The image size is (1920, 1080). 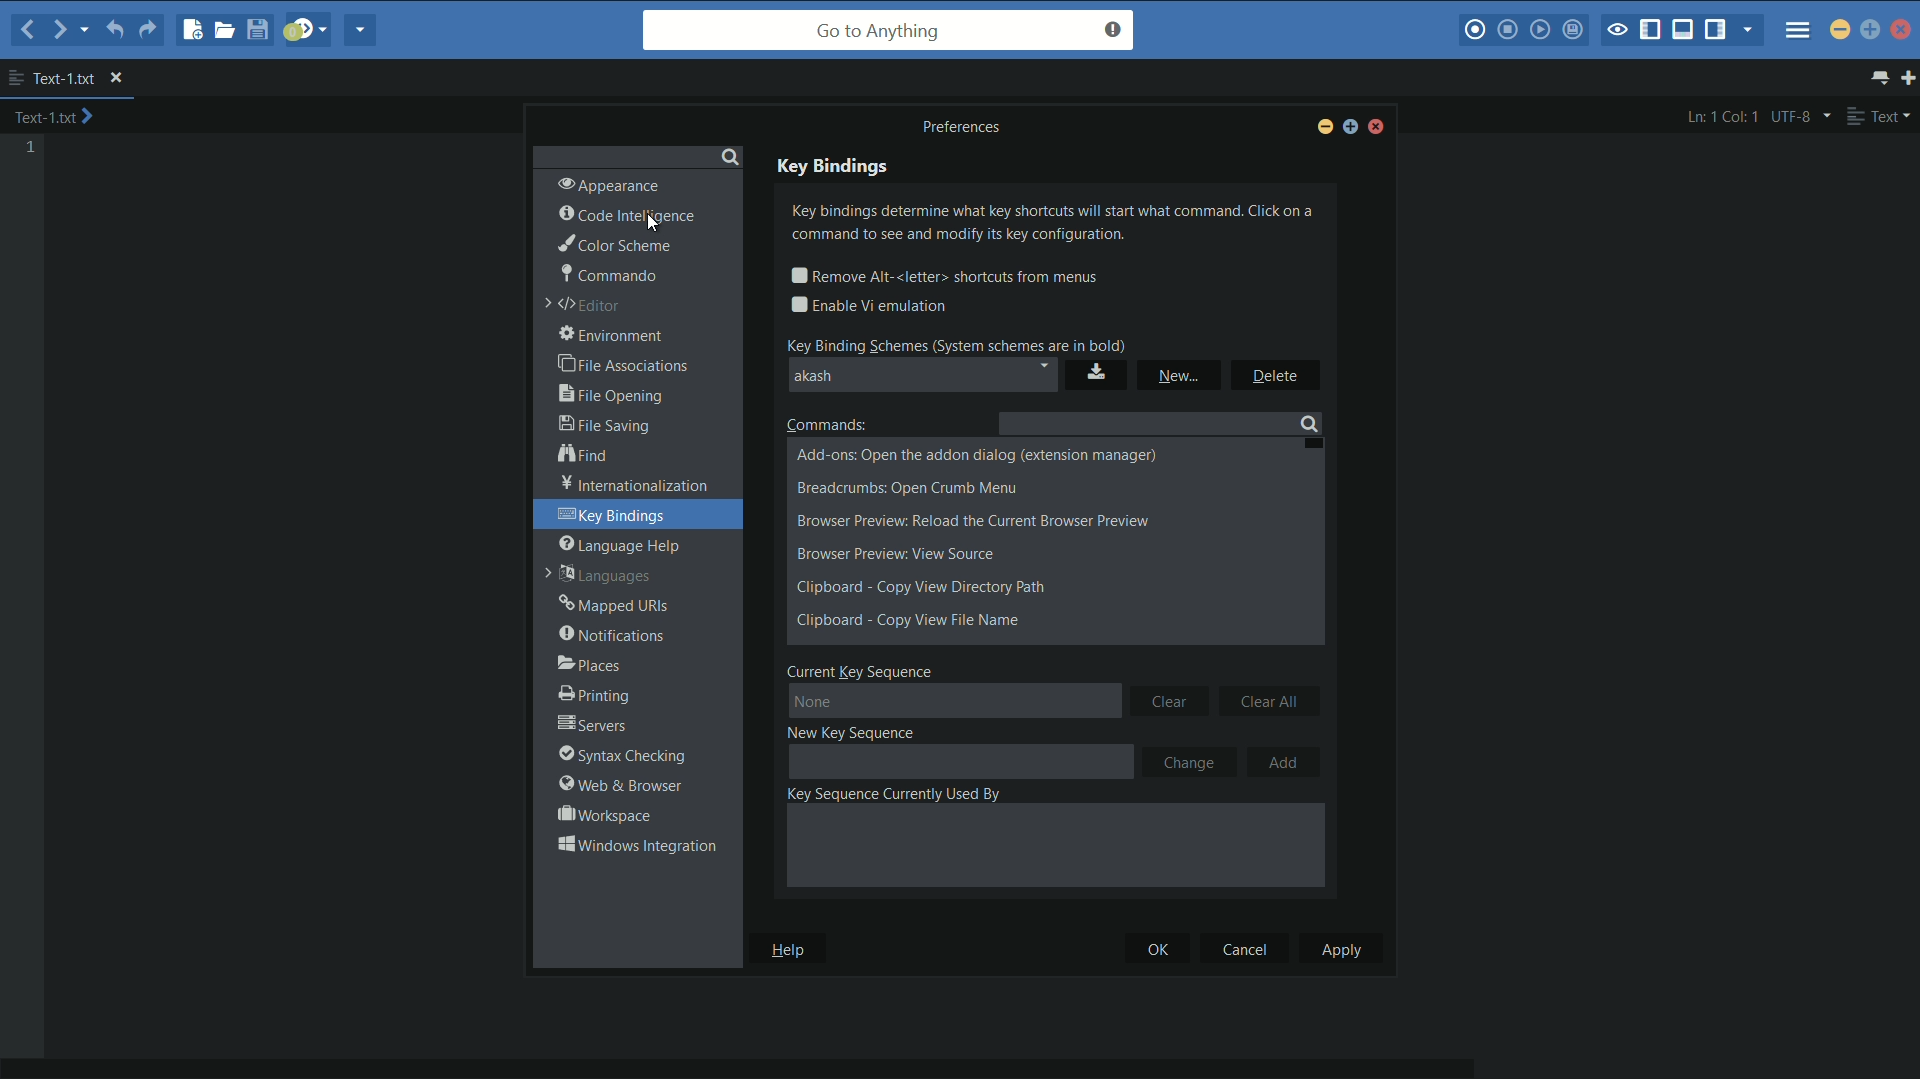 What do you see at coordinates (613, 336) in the screenshot?
I see `environment` at bounding box center [613, 336].